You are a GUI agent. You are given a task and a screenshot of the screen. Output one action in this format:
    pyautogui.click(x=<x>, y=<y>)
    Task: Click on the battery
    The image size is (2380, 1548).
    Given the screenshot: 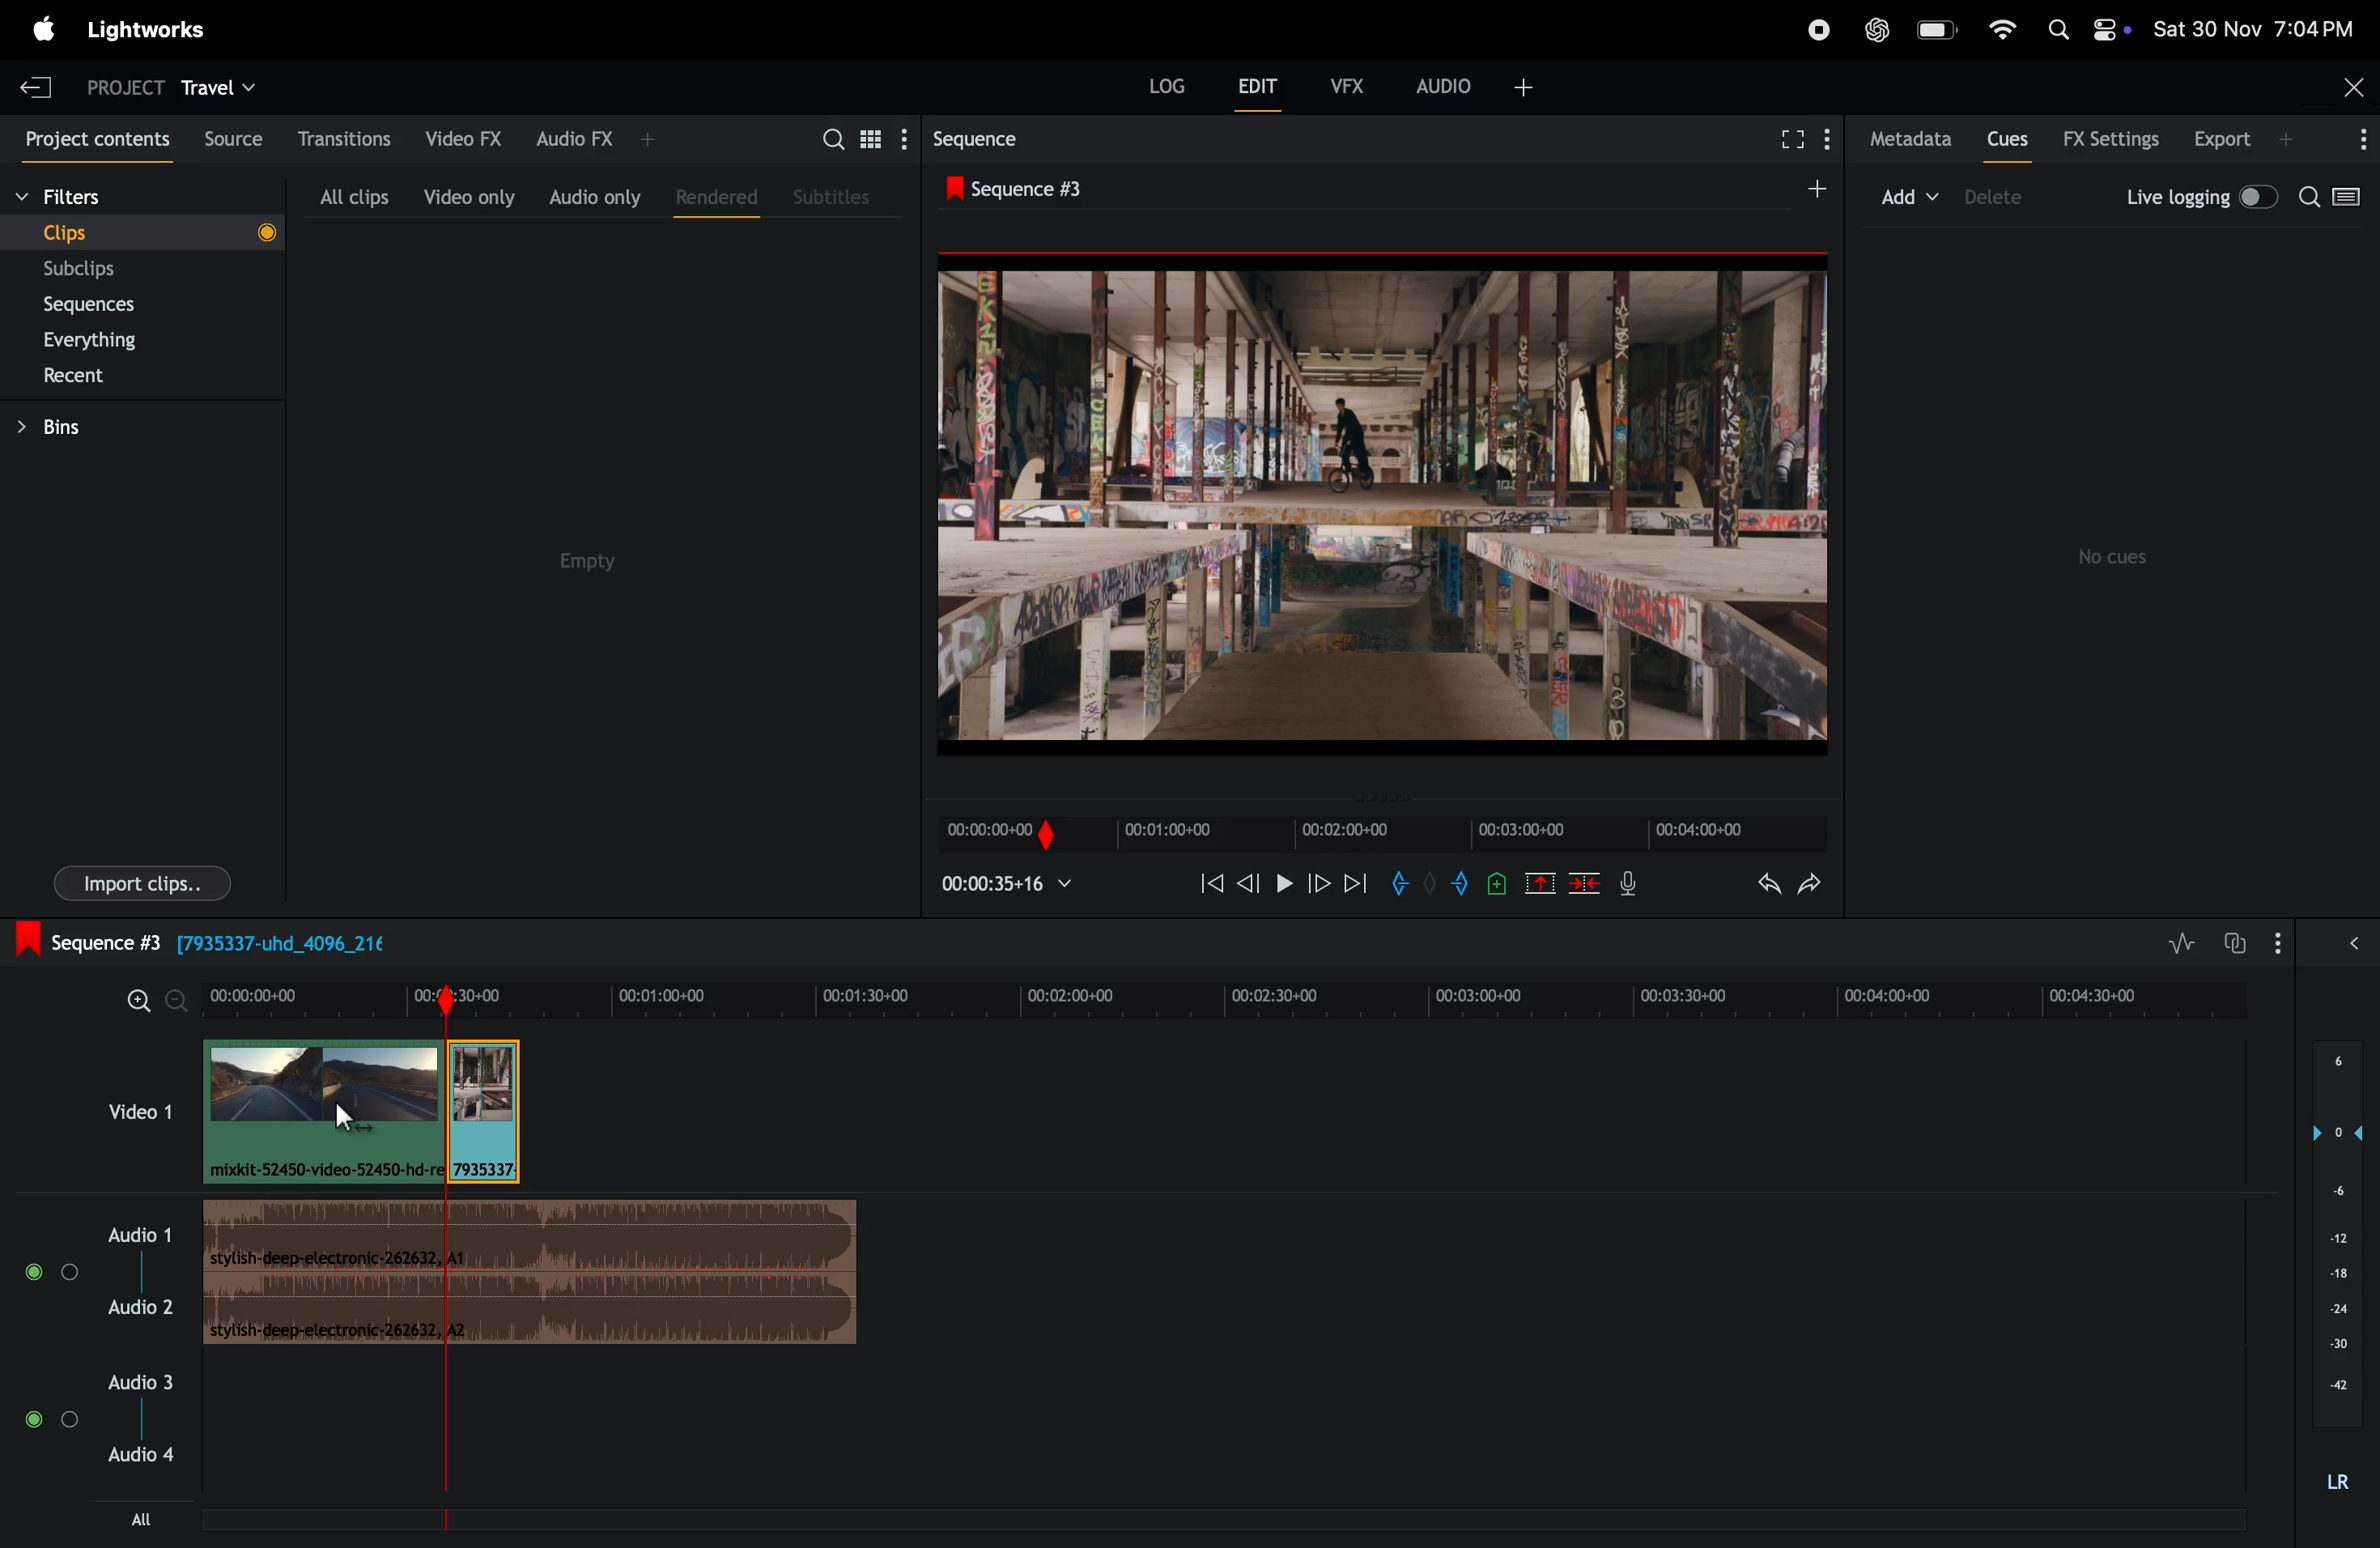 What is the action you would take?
    pyautogui.click(x=1937, y=31)
    